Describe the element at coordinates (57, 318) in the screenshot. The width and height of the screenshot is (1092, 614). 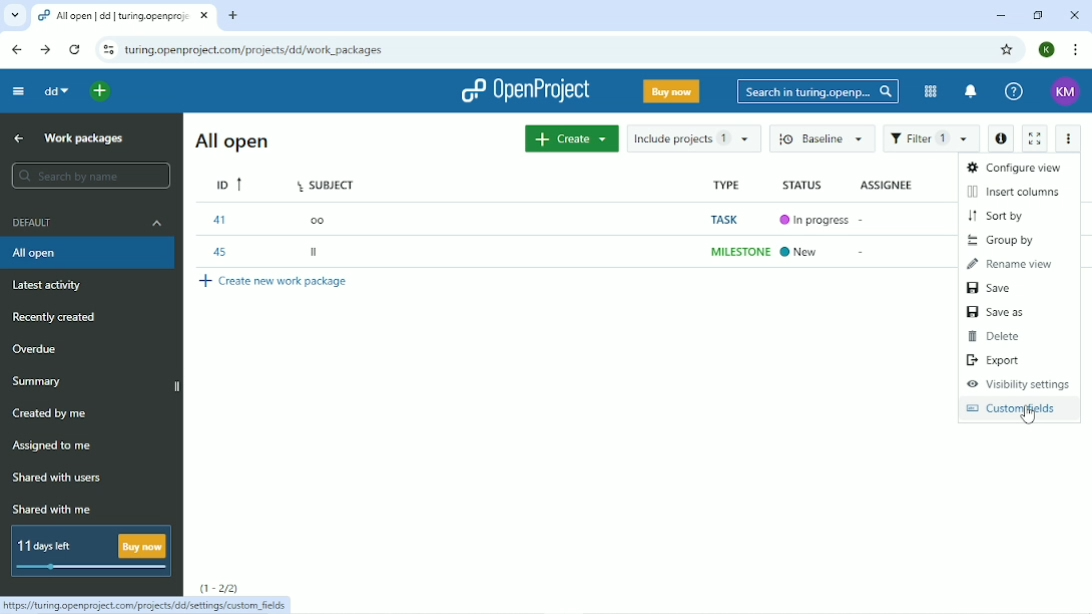
I see `Recently created` at that location.